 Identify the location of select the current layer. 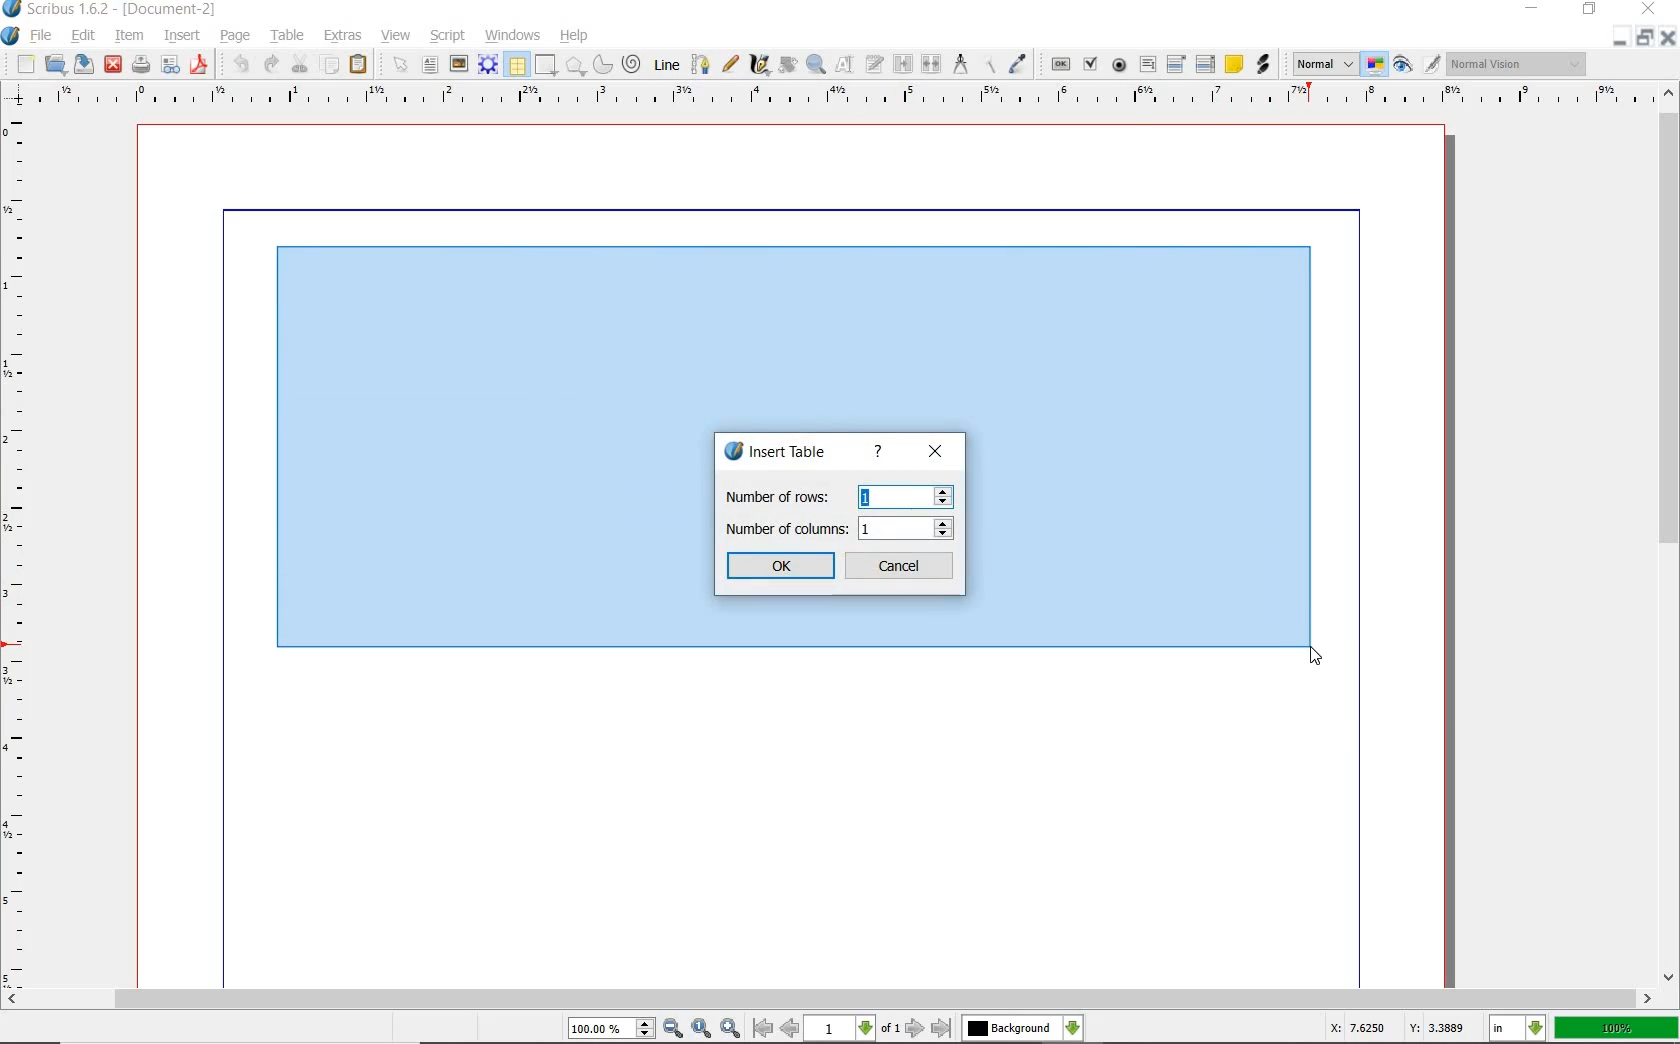
(1022, 1030).